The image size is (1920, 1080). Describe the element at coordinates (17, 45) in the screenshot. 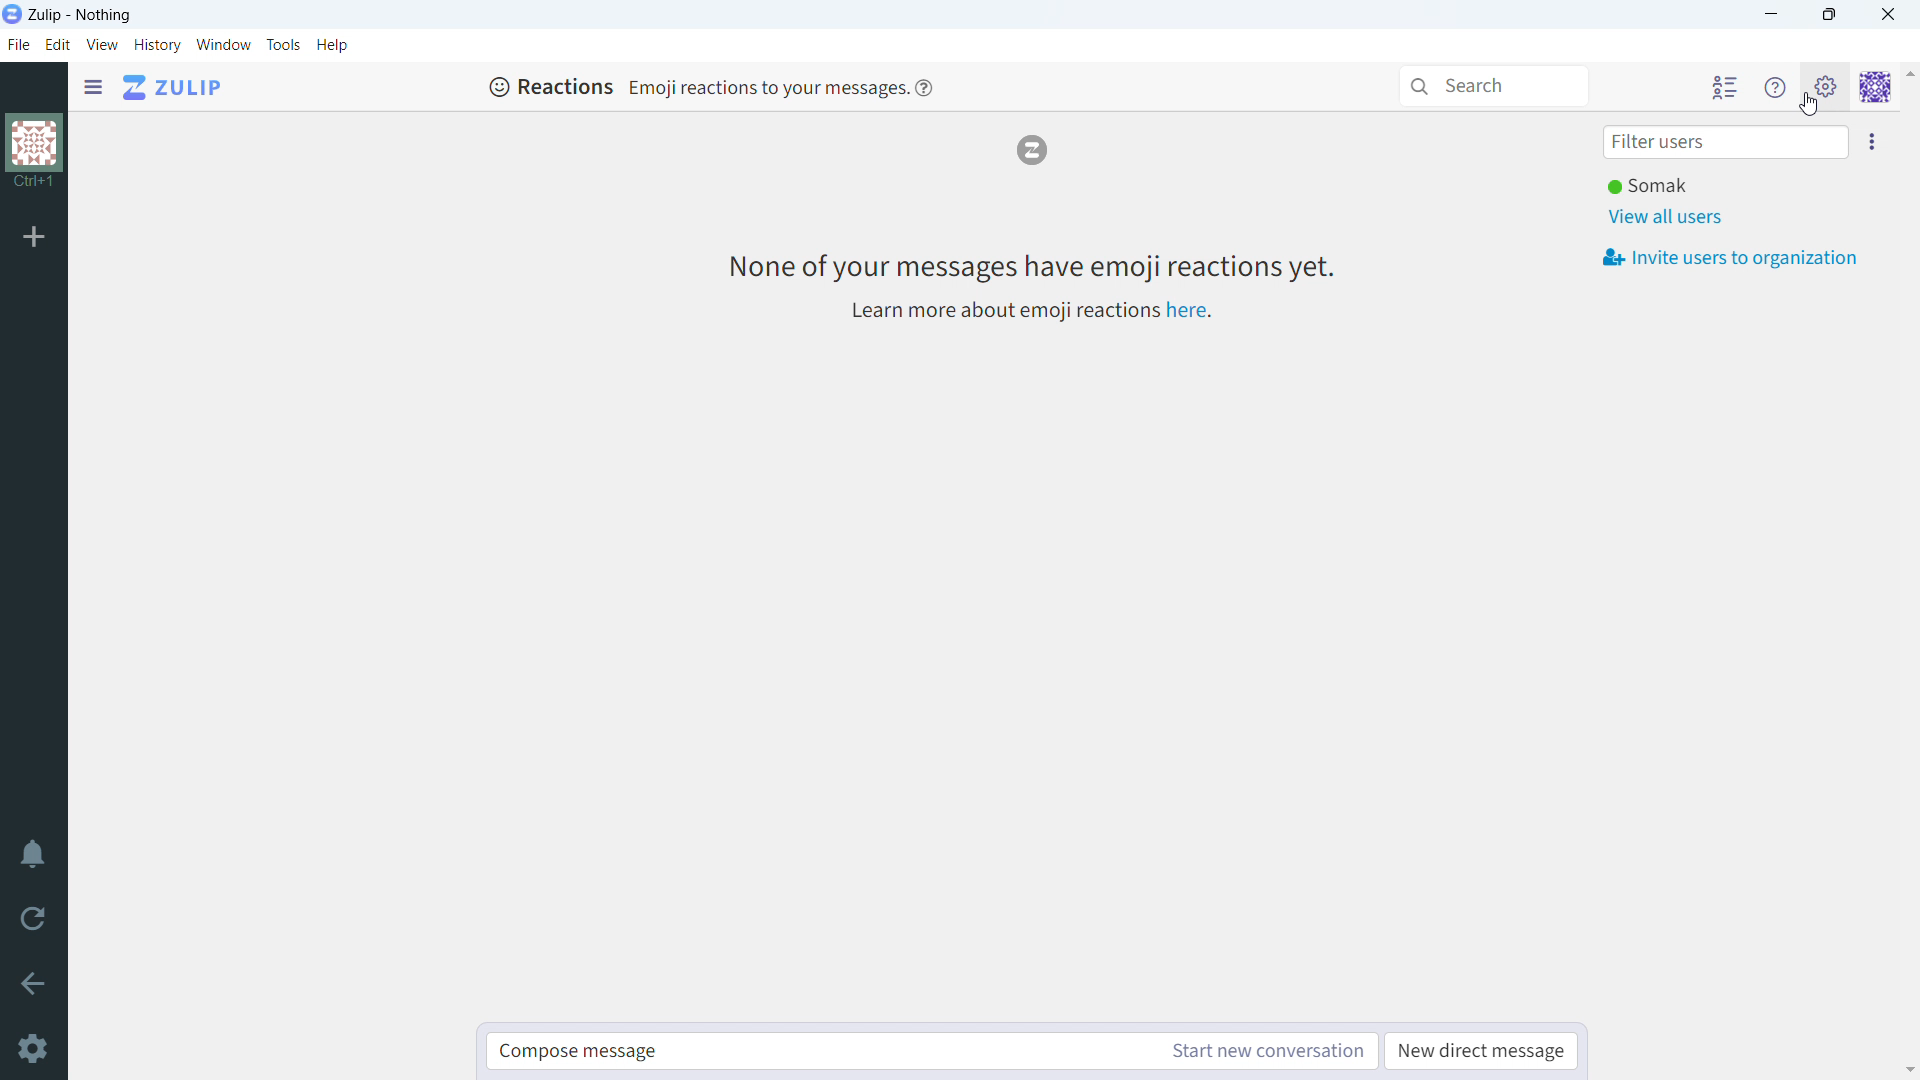

I see `file` at that location.